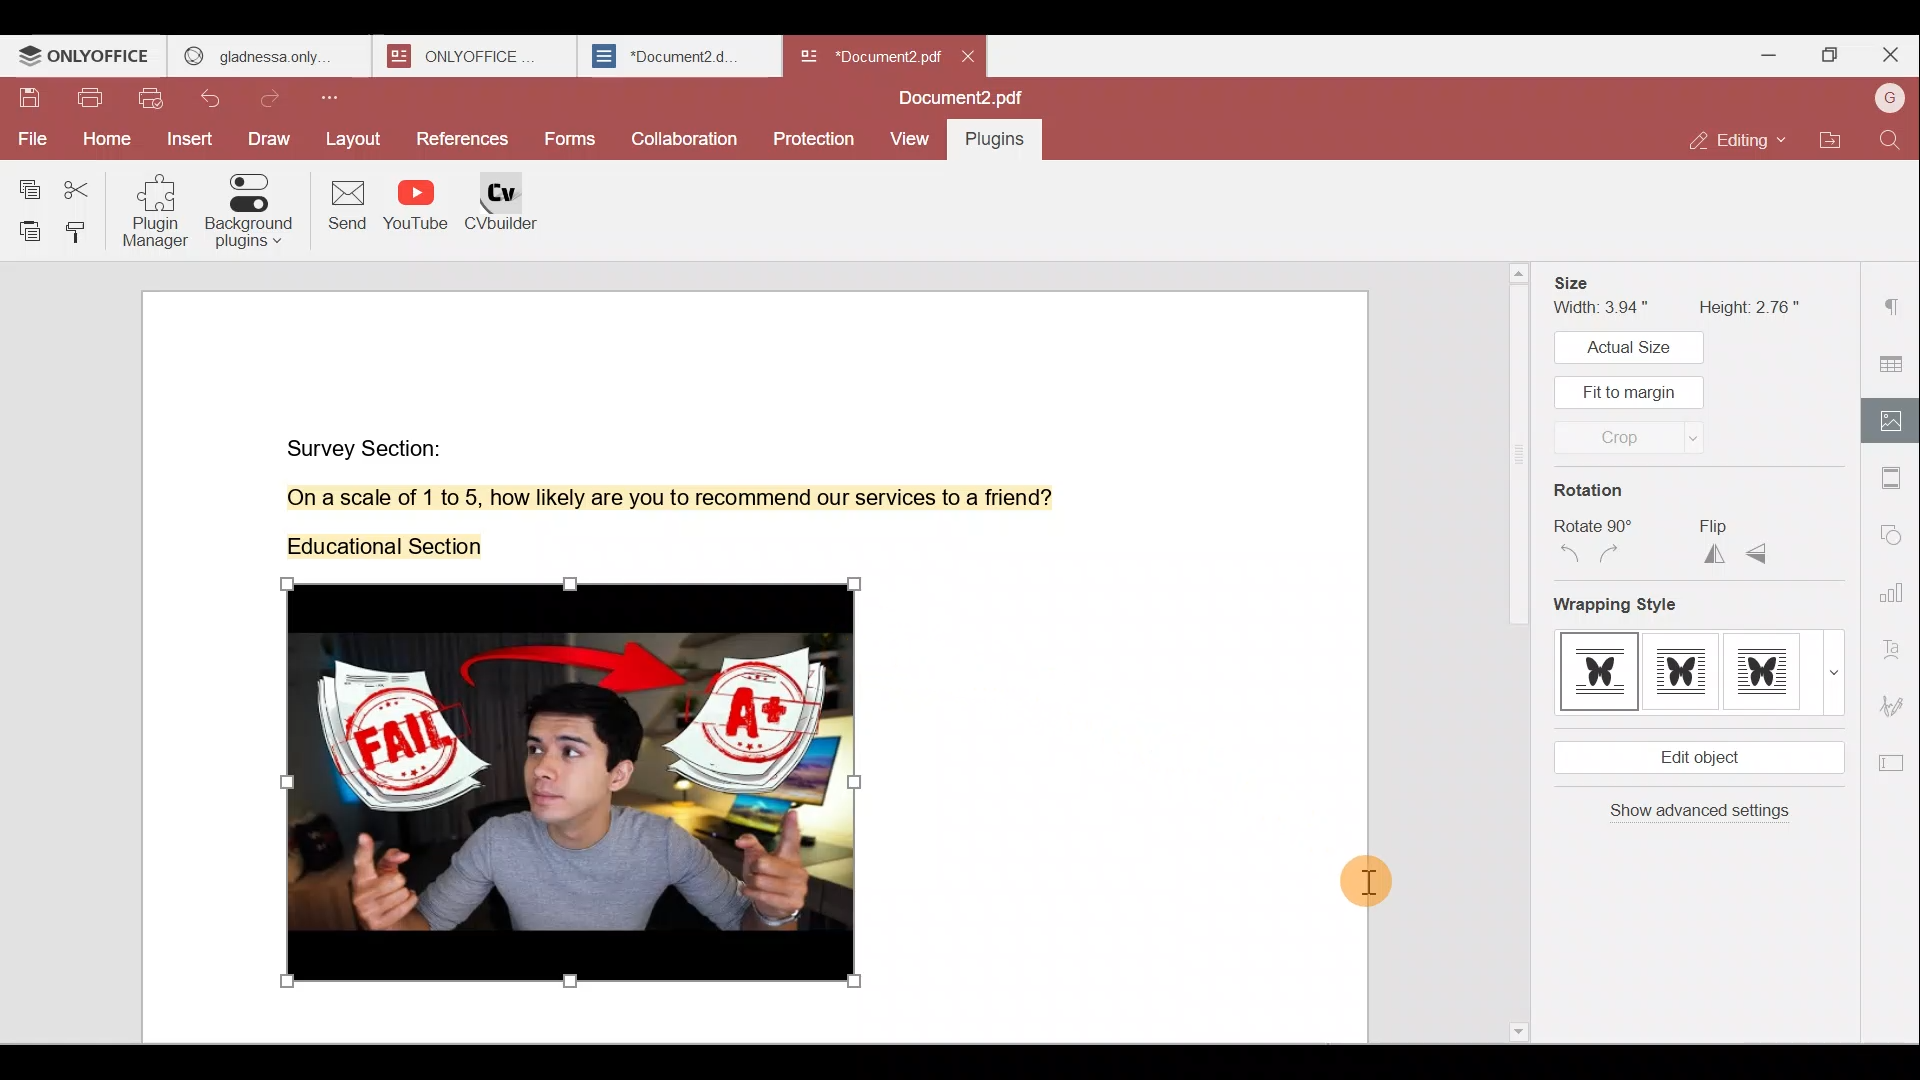 The width and height of the screenshot is (1920, 1080). Describe the element at coordinates (1889, 100) in the screenshot. I see `Account name` at that location.